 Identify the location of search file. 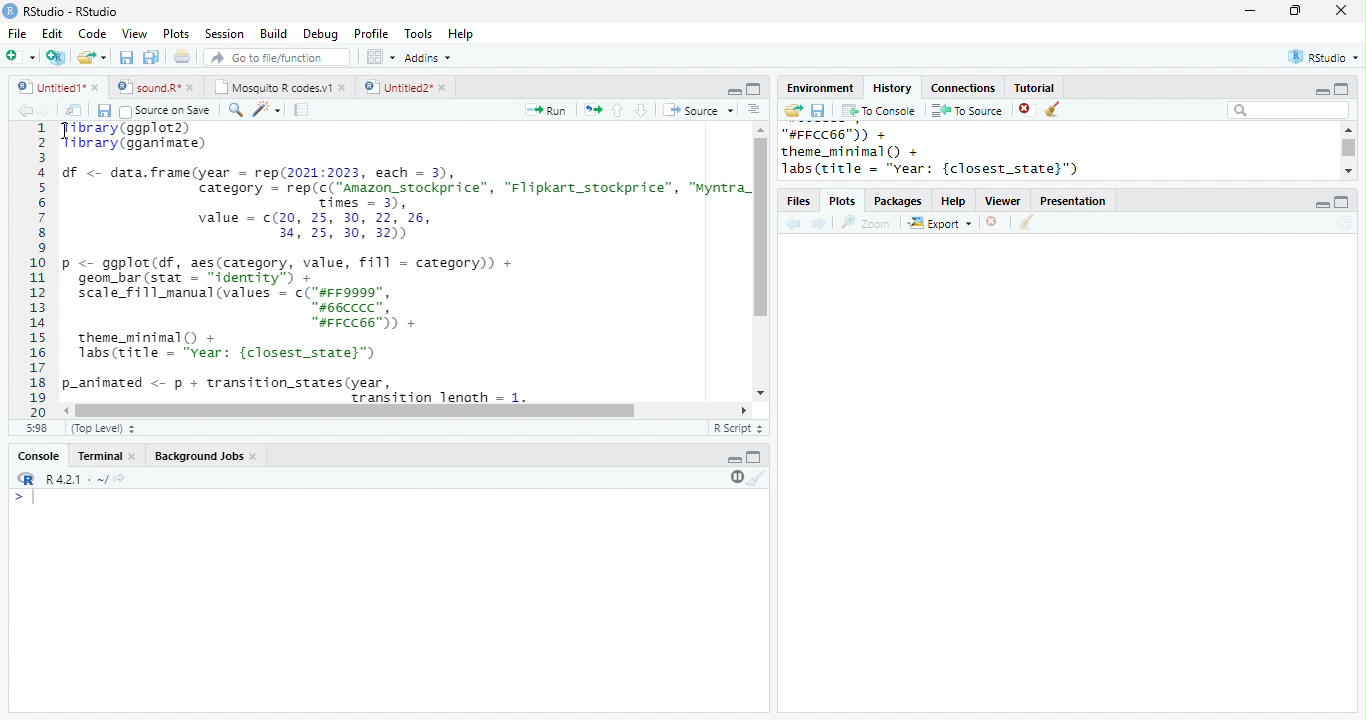
(275, 57).